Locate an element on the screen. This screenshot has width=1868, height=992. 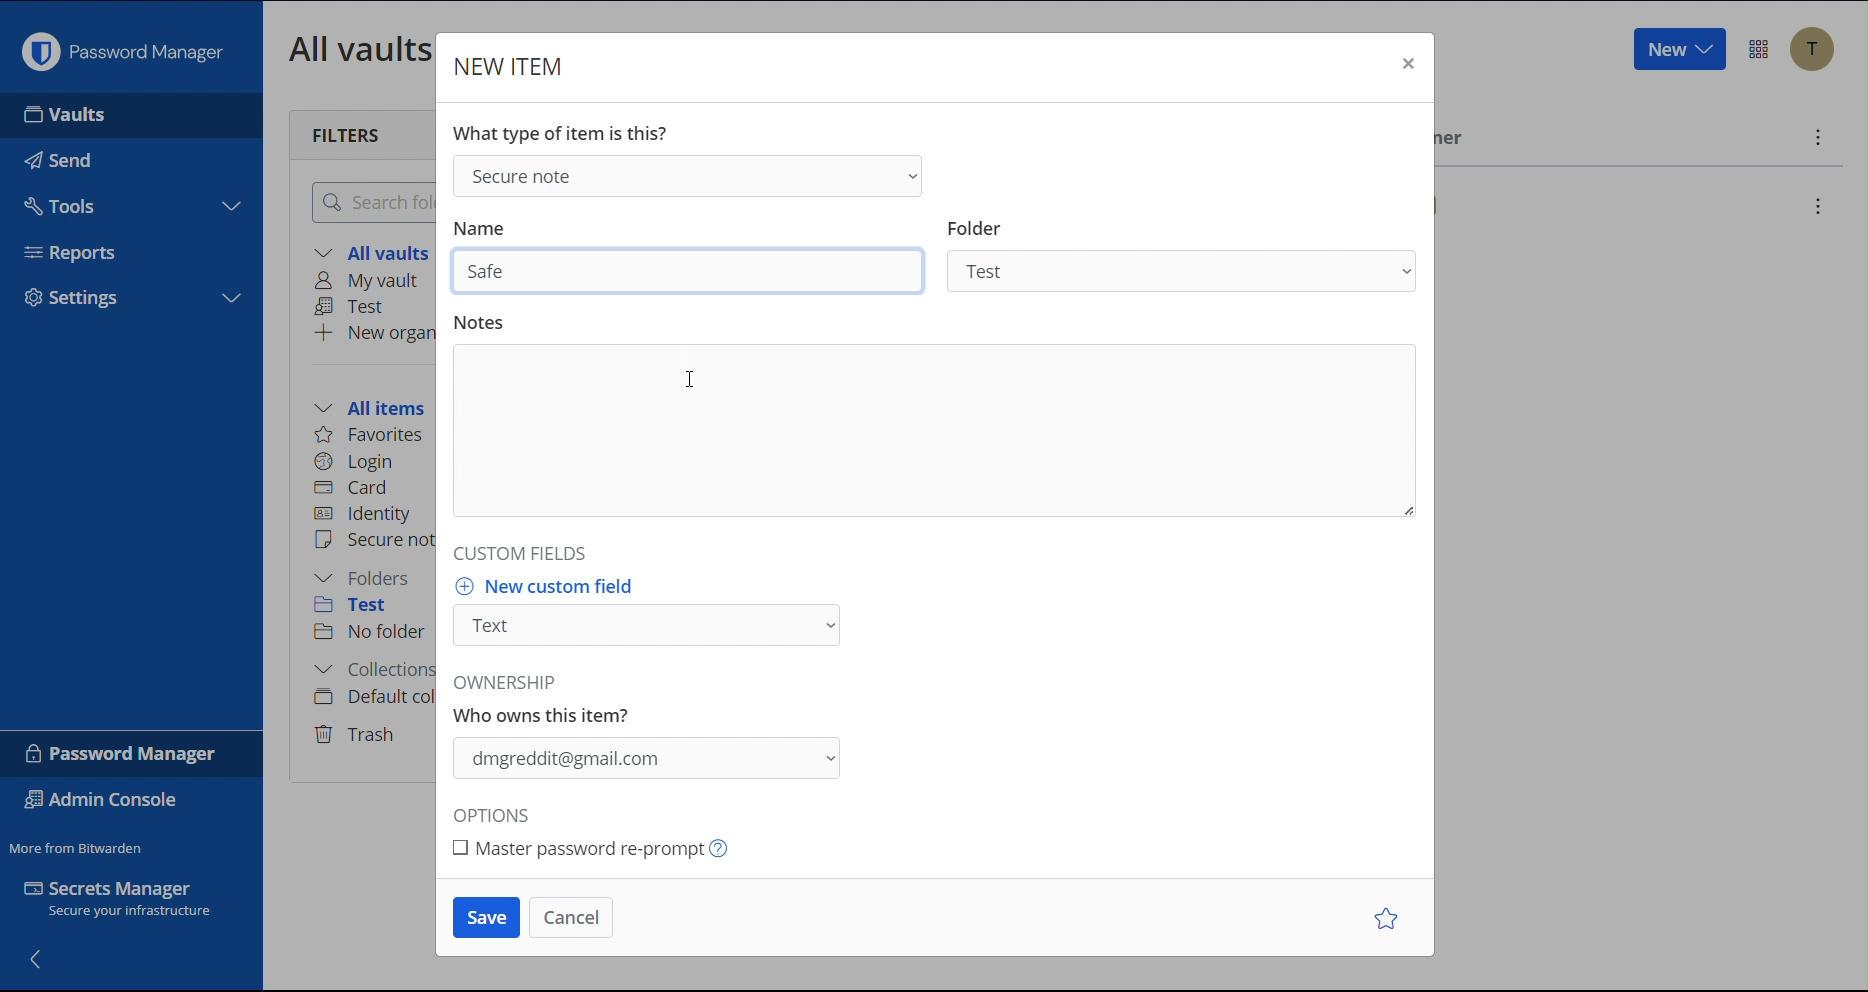
Vaults is located at coordinates (130, 115).